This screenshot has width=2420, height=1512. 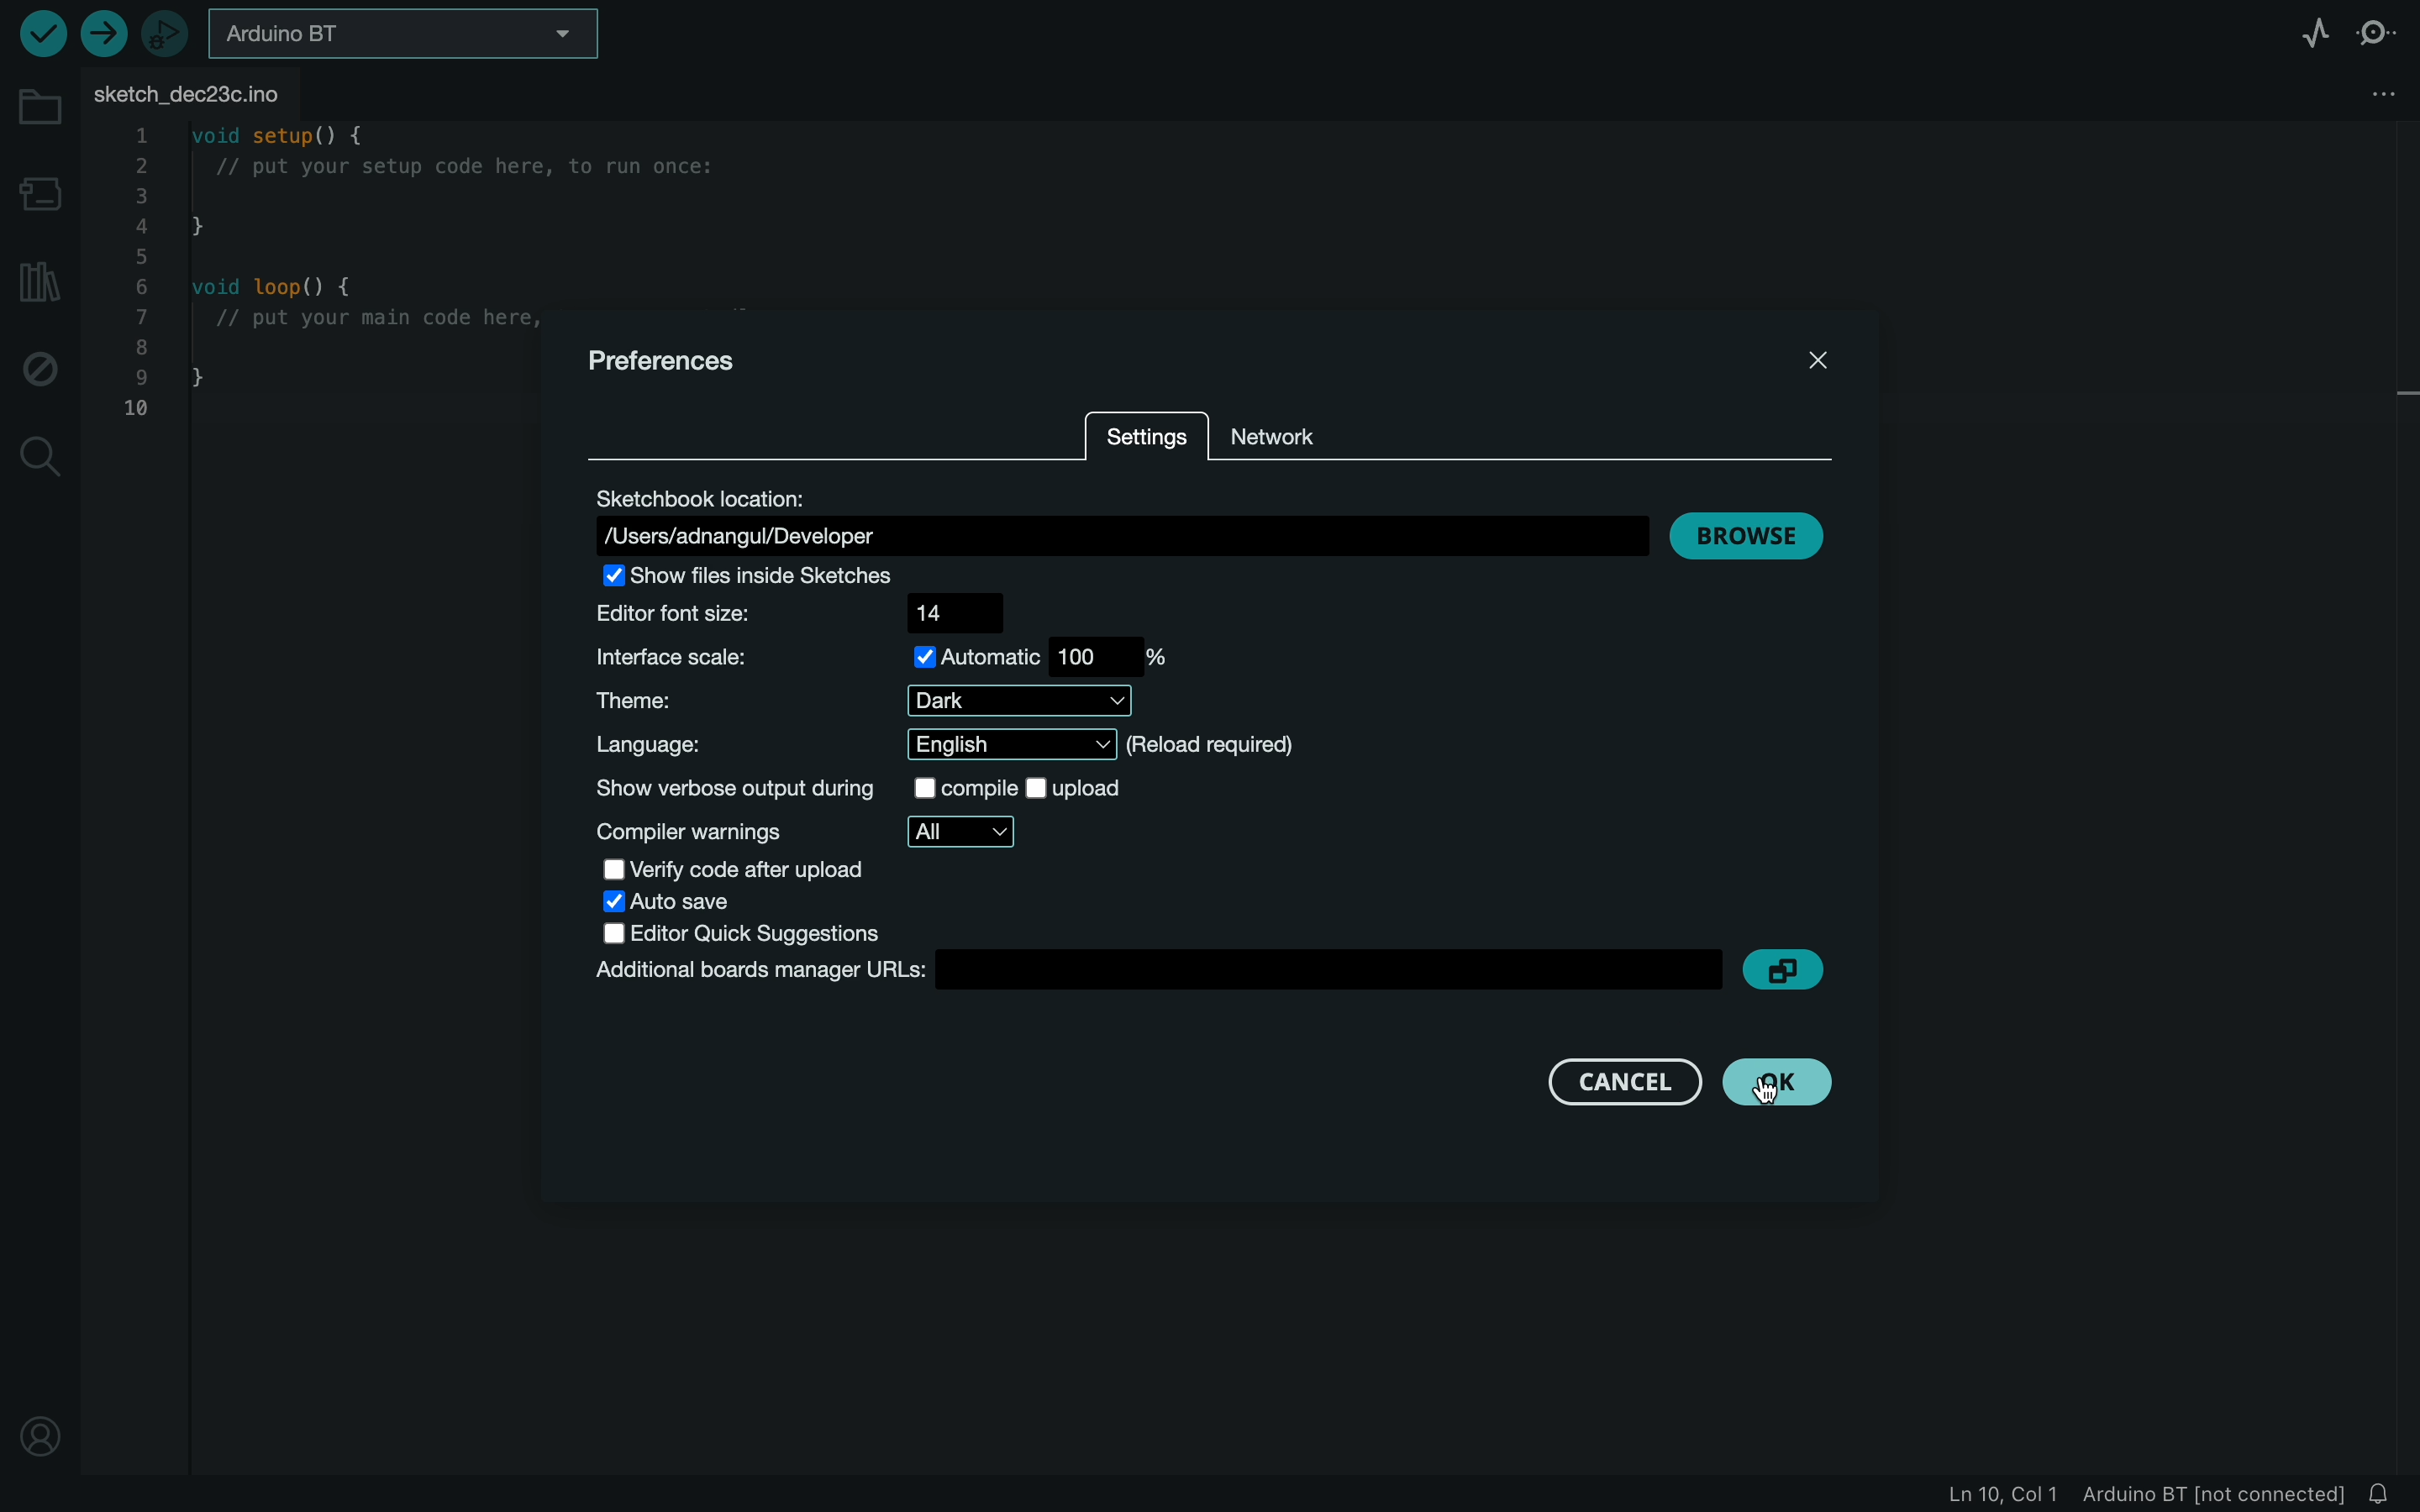 What do you see at coordinates (105, 35) in the screenshot?
I see `upload` at bounding box center [105, 35].